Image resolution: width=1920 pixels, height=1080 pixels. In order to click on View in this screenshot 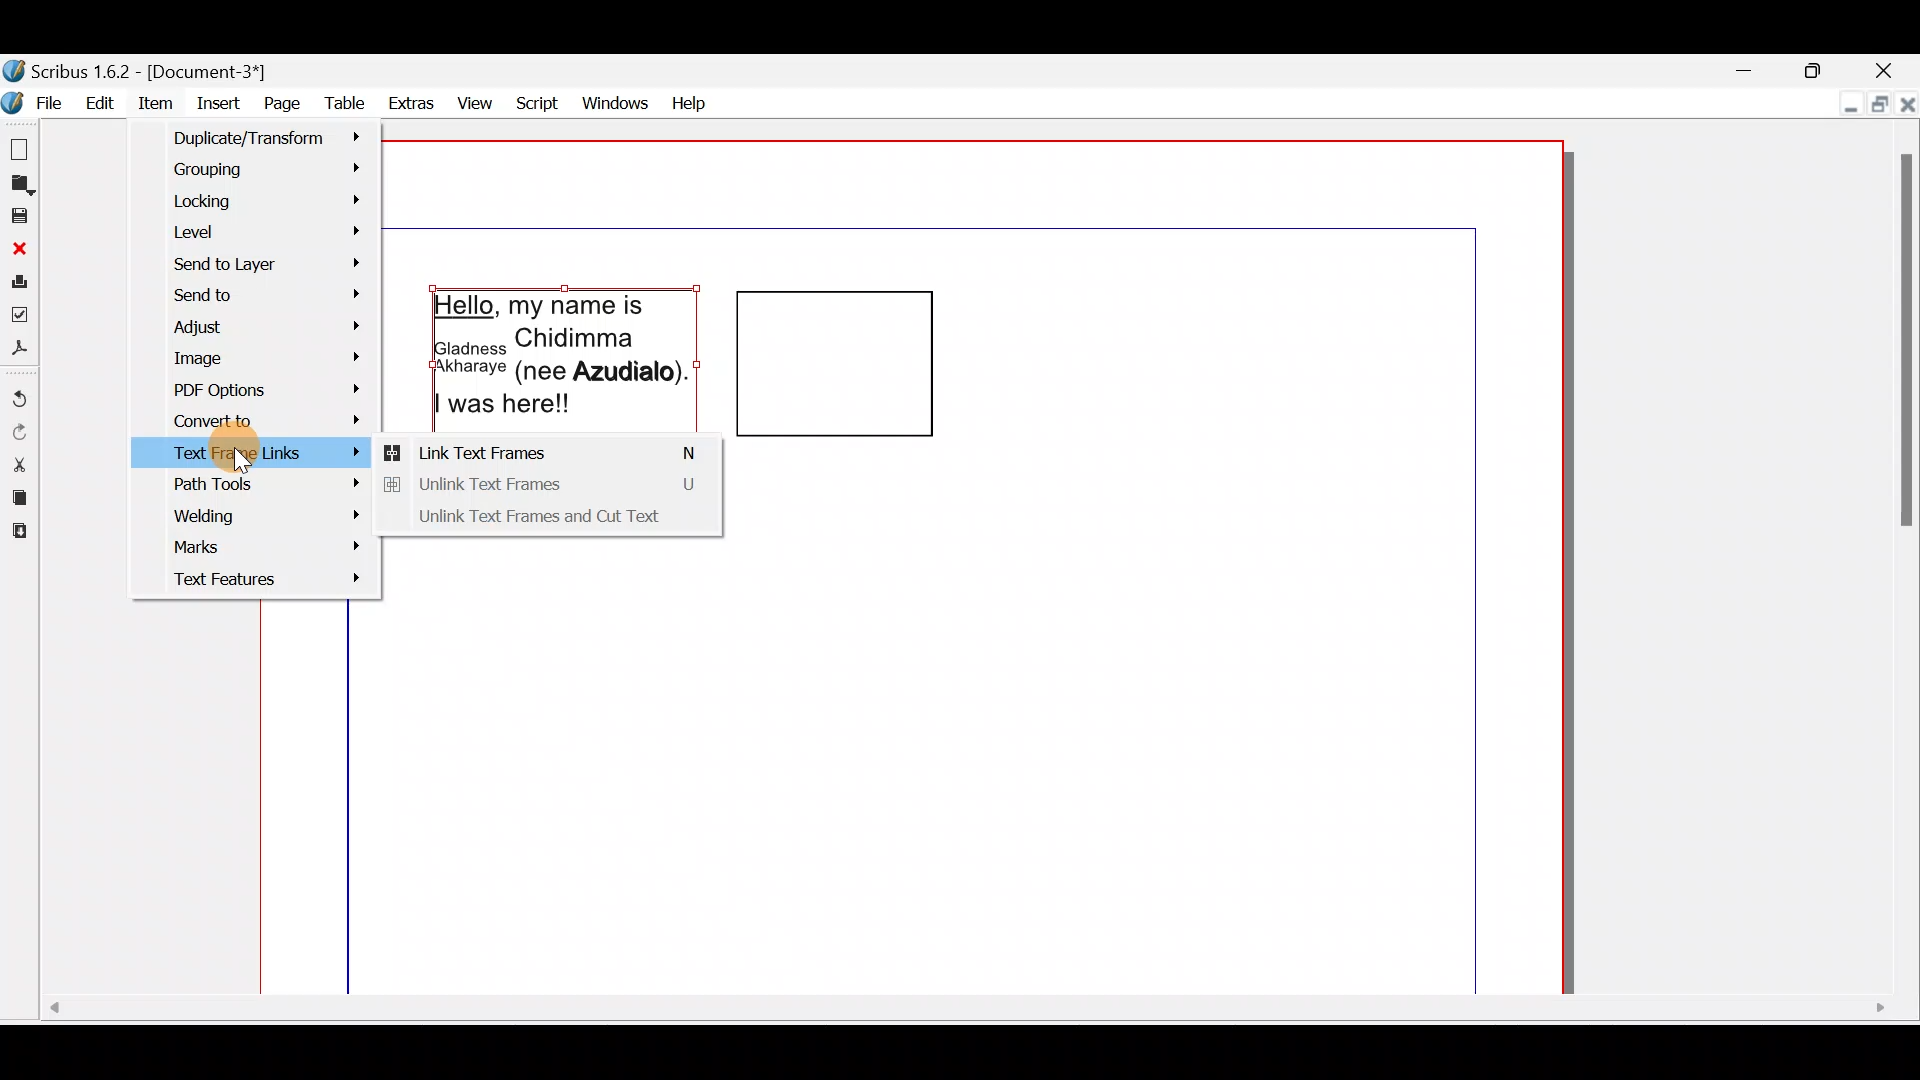, I will do `click(477, 100)`.